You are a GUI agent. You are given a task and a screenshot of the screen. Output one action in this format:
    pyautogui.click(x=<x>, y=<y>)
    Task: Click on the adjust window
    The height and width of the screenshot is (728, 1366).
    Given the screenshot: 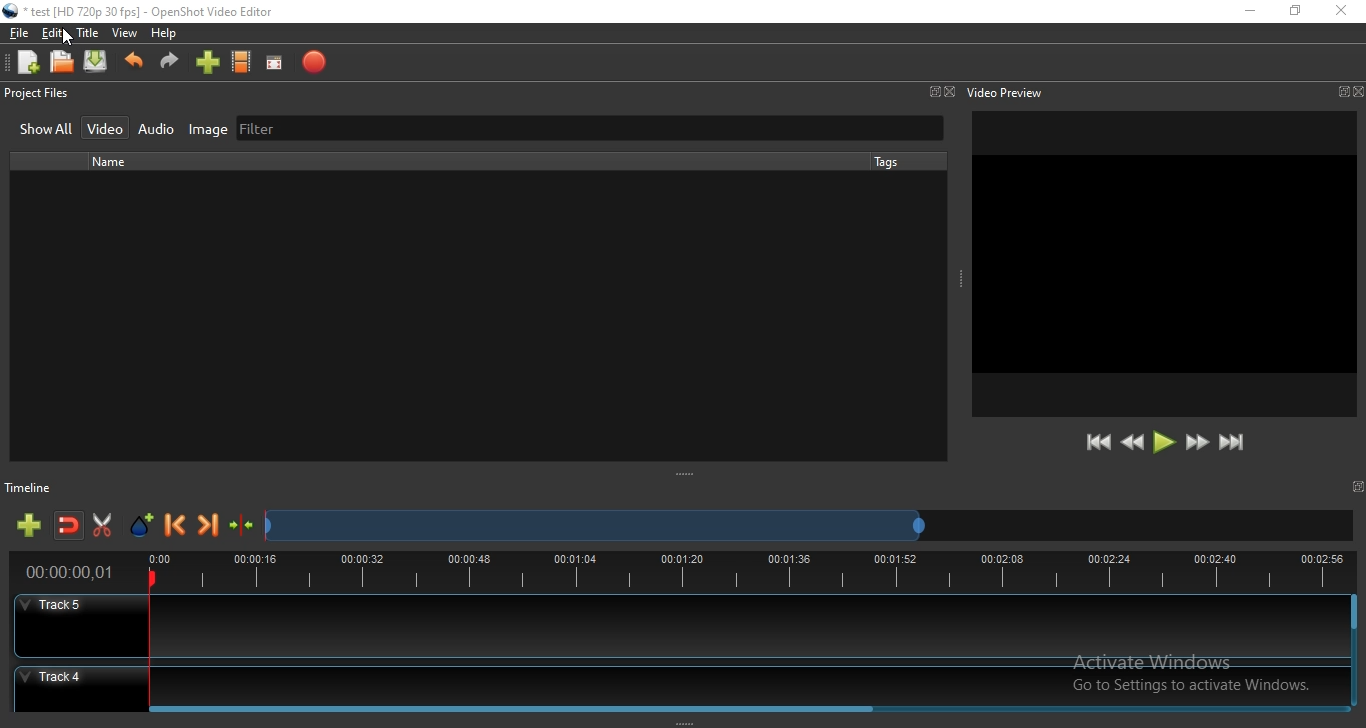 What is the action you would take?
    pyautogui.click(x=957, y=282)
    